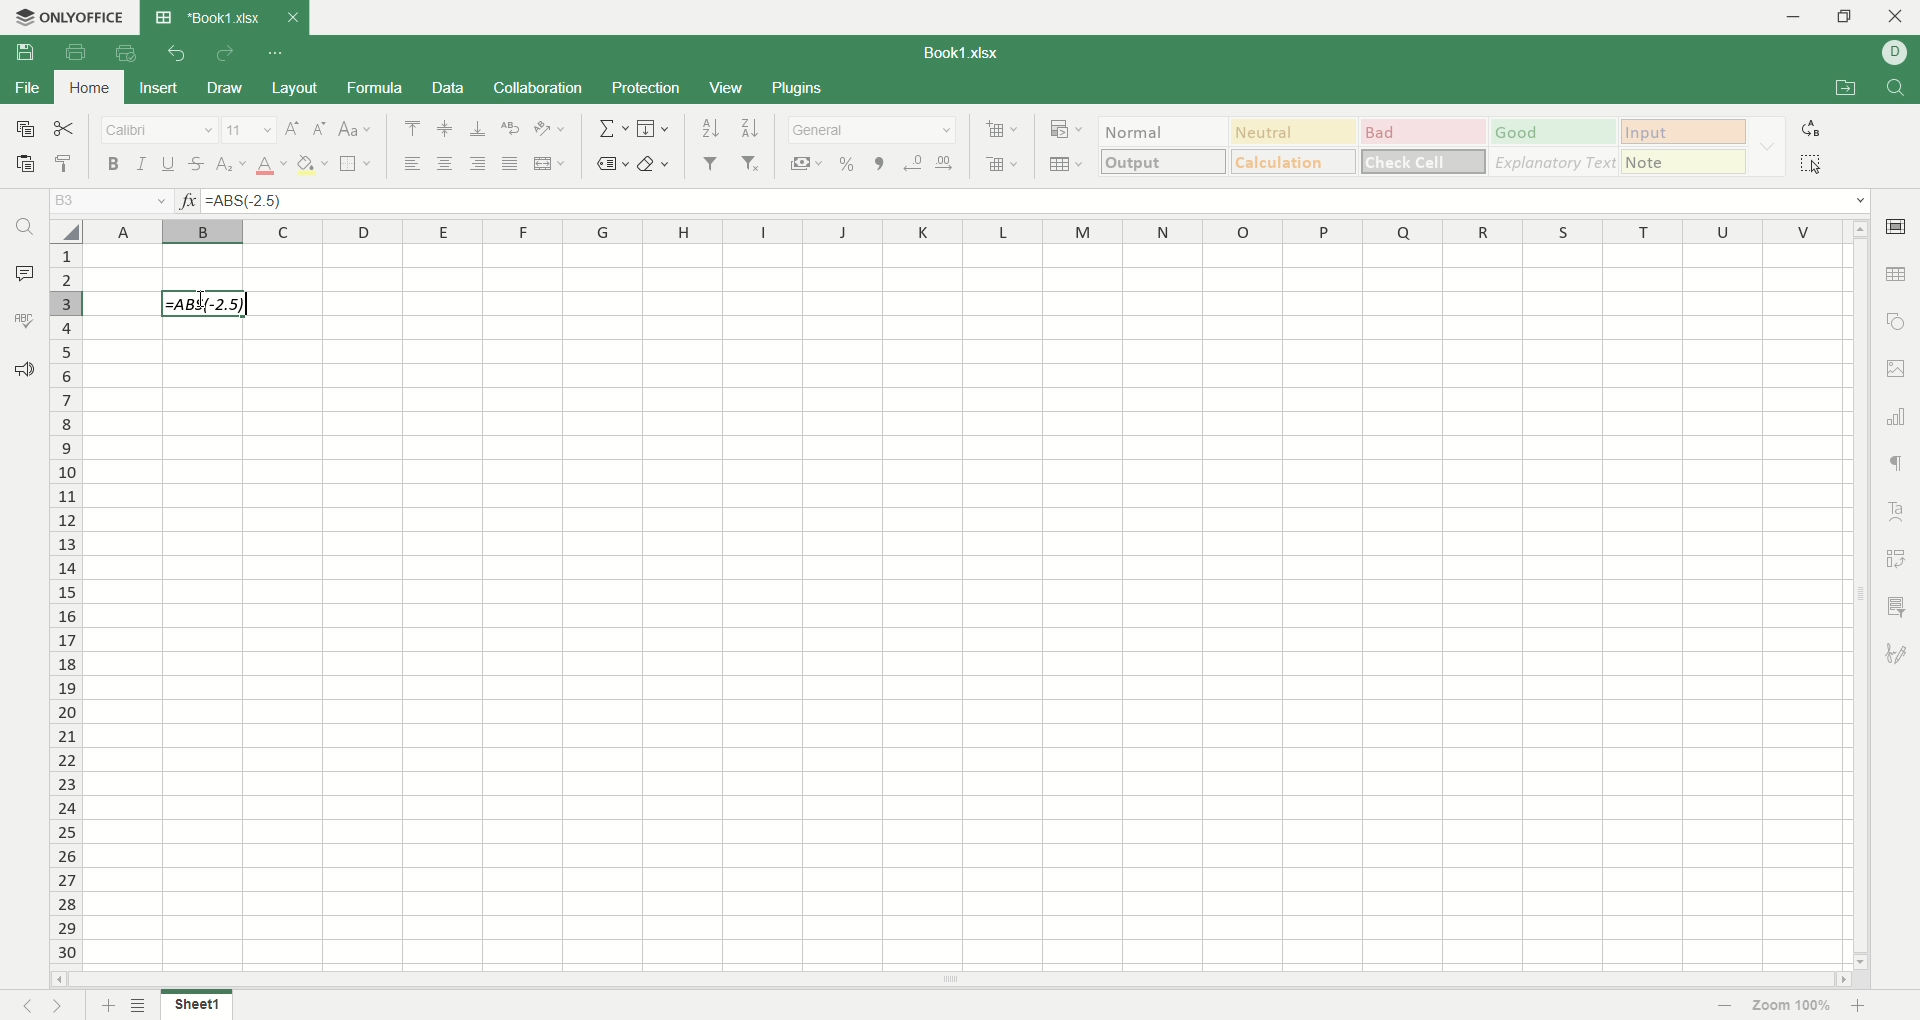 The width and height of the screenshot is (1920, 1020). What do you see at coordinates (1423, 162) in the screenshot?
I see `check cell` at bounding box center [1423, 162].